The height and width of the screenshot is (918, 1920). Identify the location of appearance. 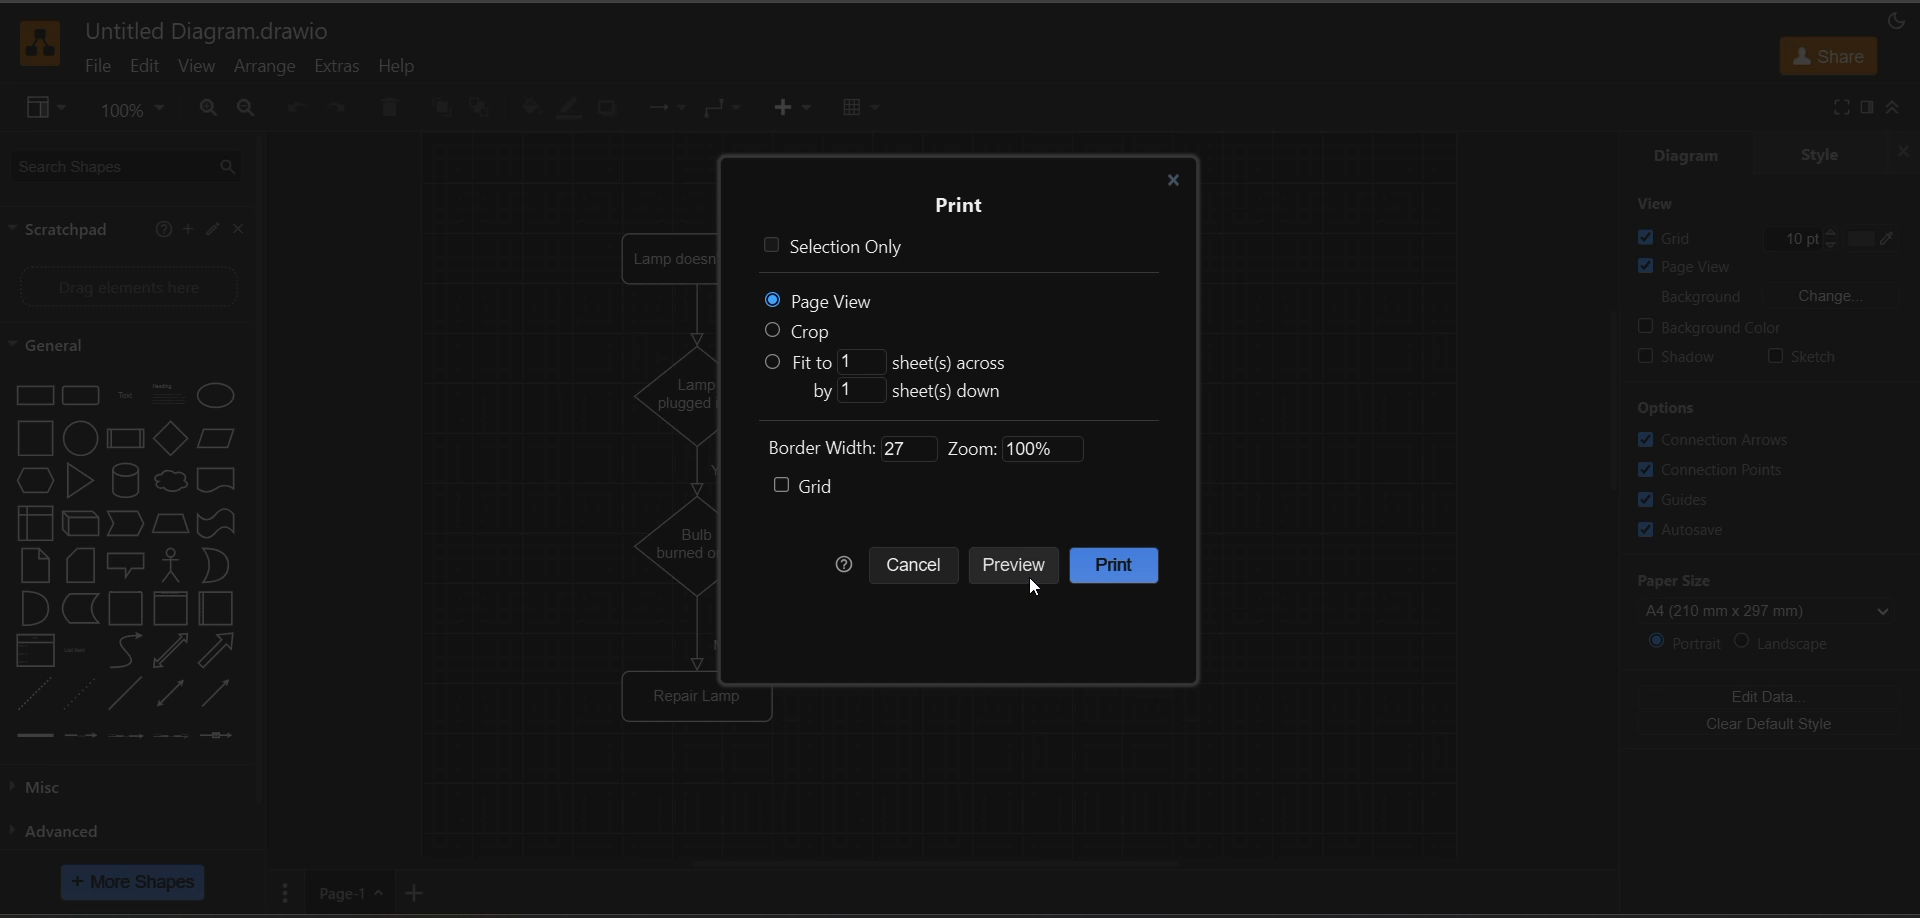
(1890, 20).